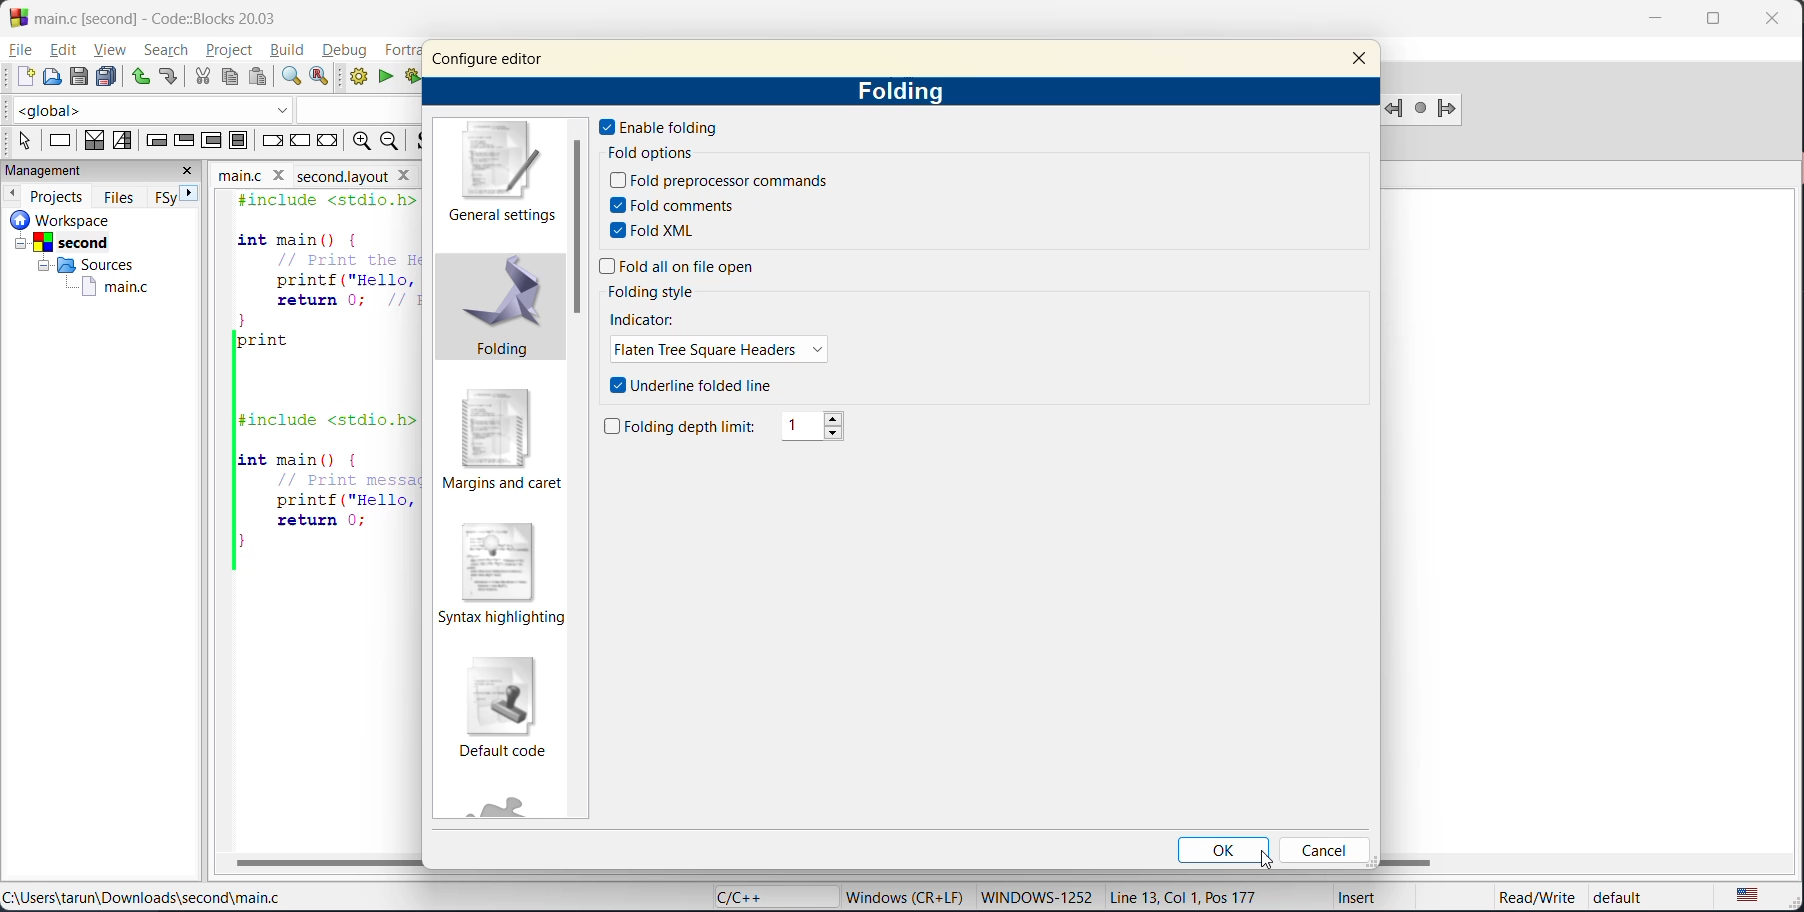 The width and height of the screenshot is (1804, 912). I want to click on horizontal scroll bar, so click(327, 863).